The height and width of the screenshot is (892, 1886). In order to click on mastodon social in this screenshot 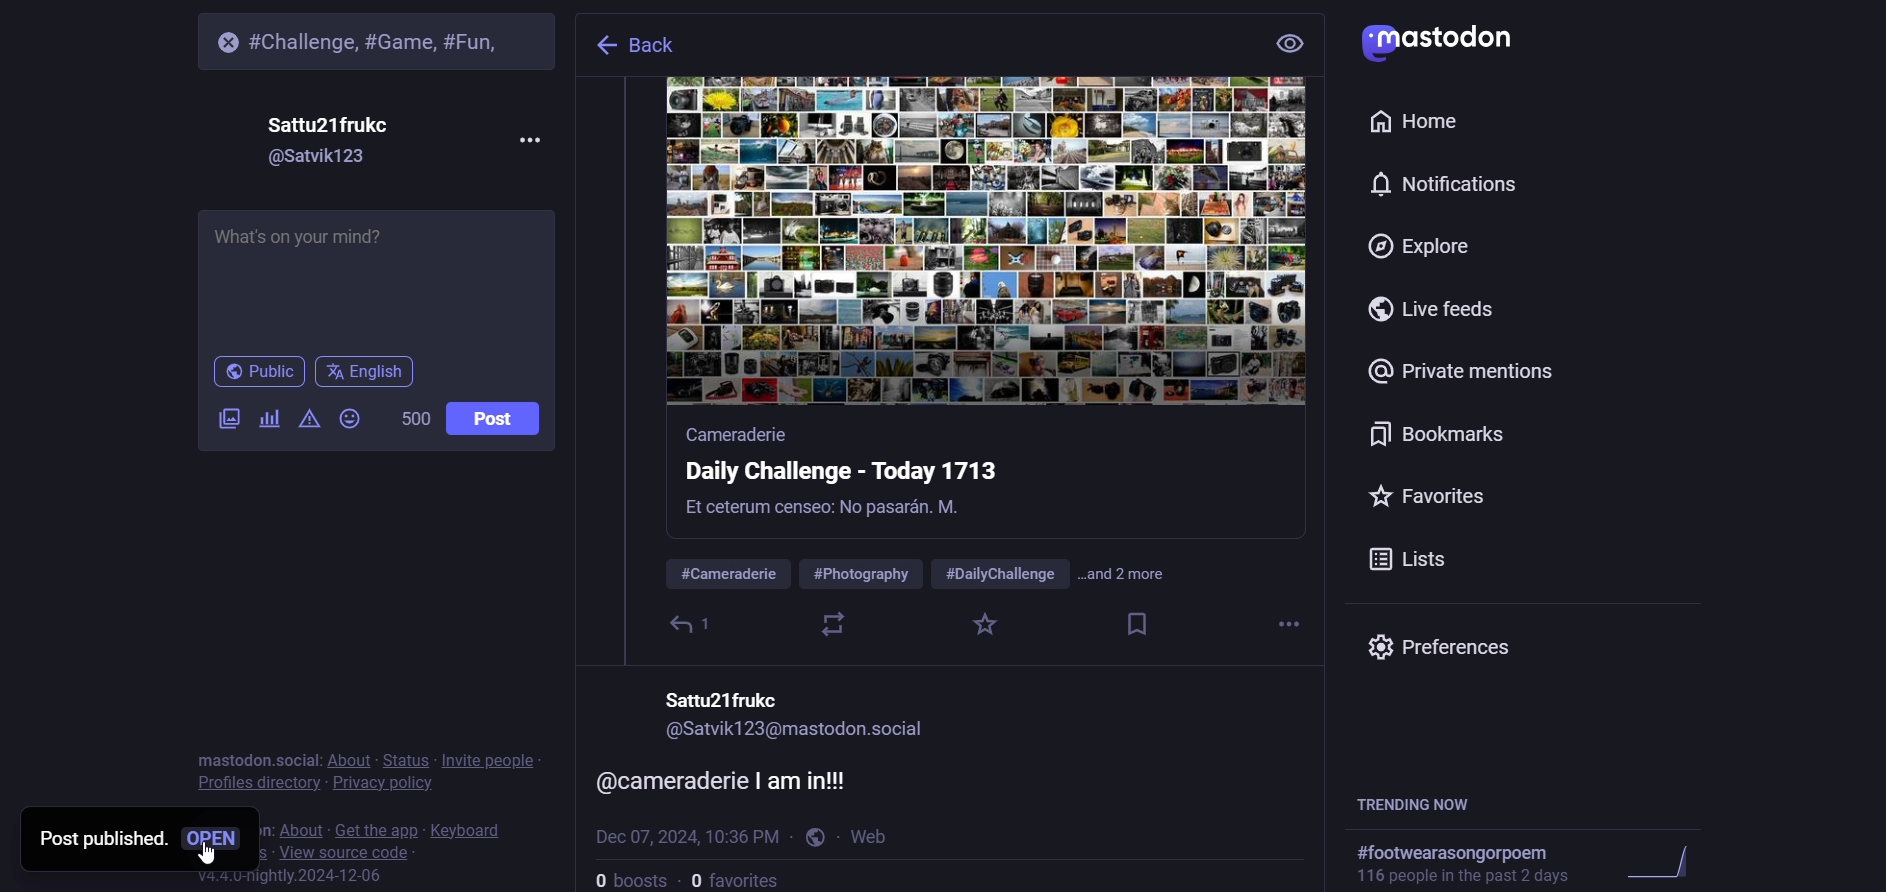, I will do `click(255, 758)`.